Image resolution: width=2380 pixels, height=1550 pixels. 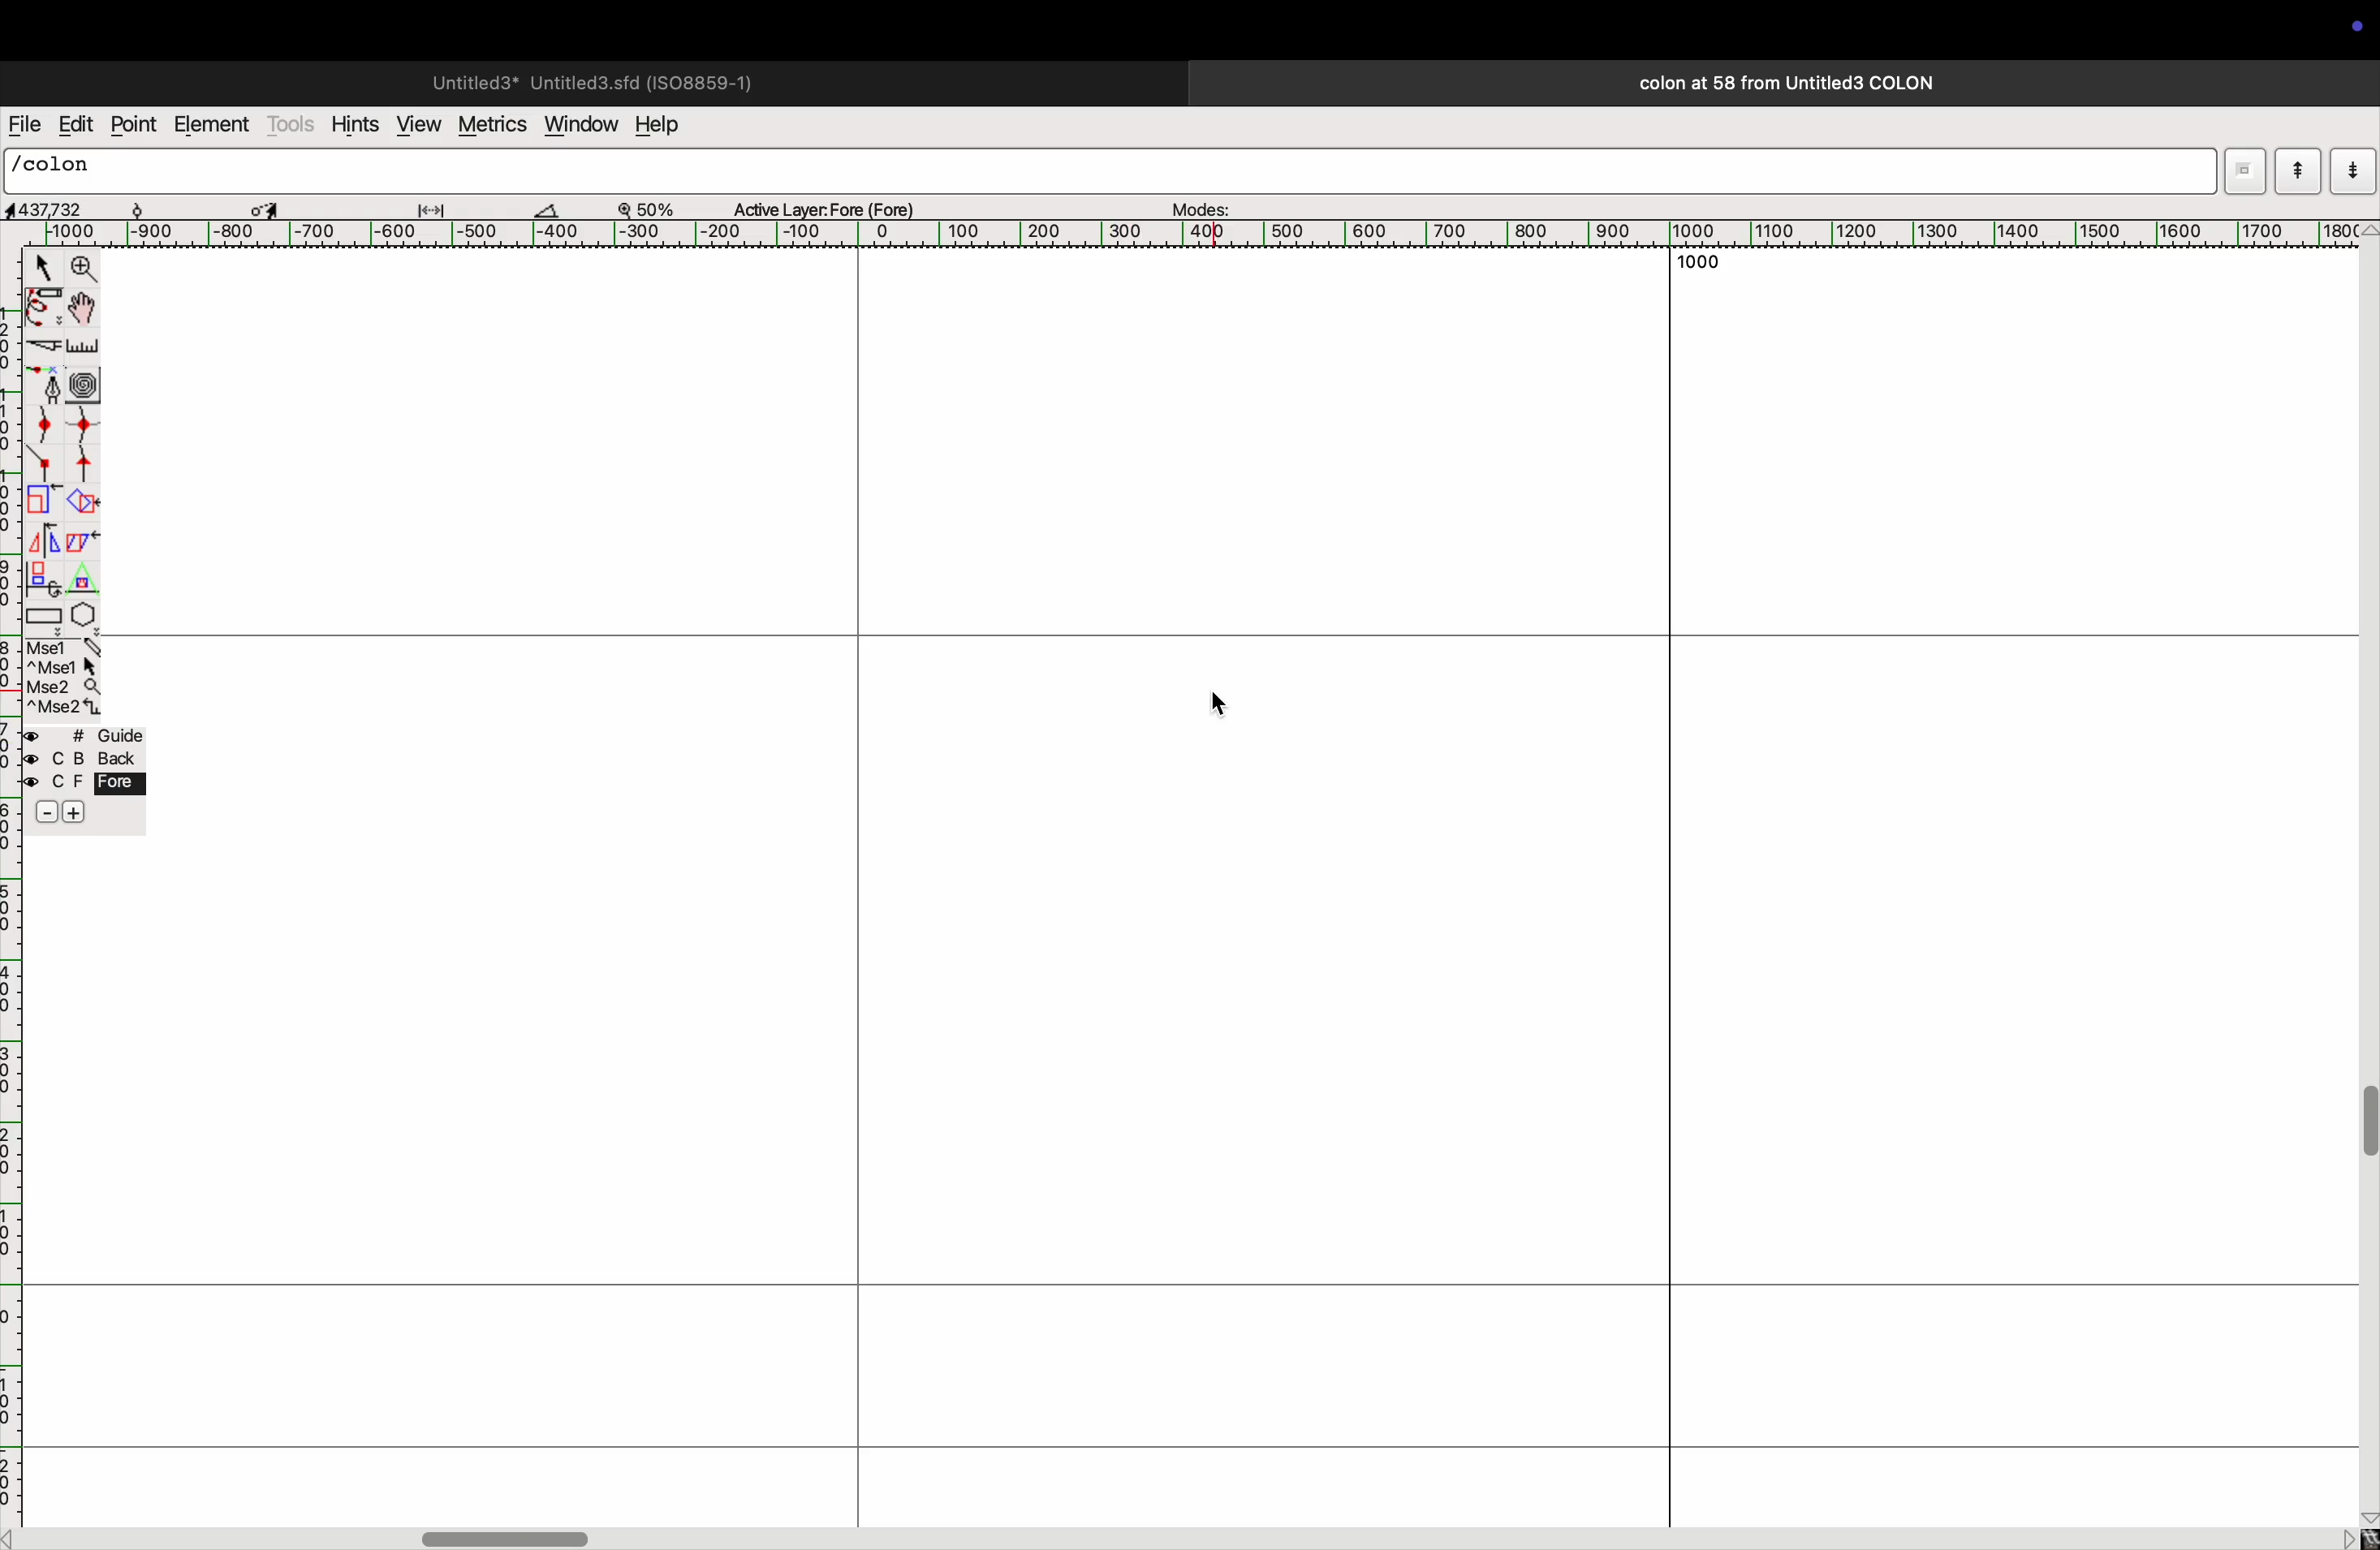 I want to click on pen, so click(x=44, y=311).